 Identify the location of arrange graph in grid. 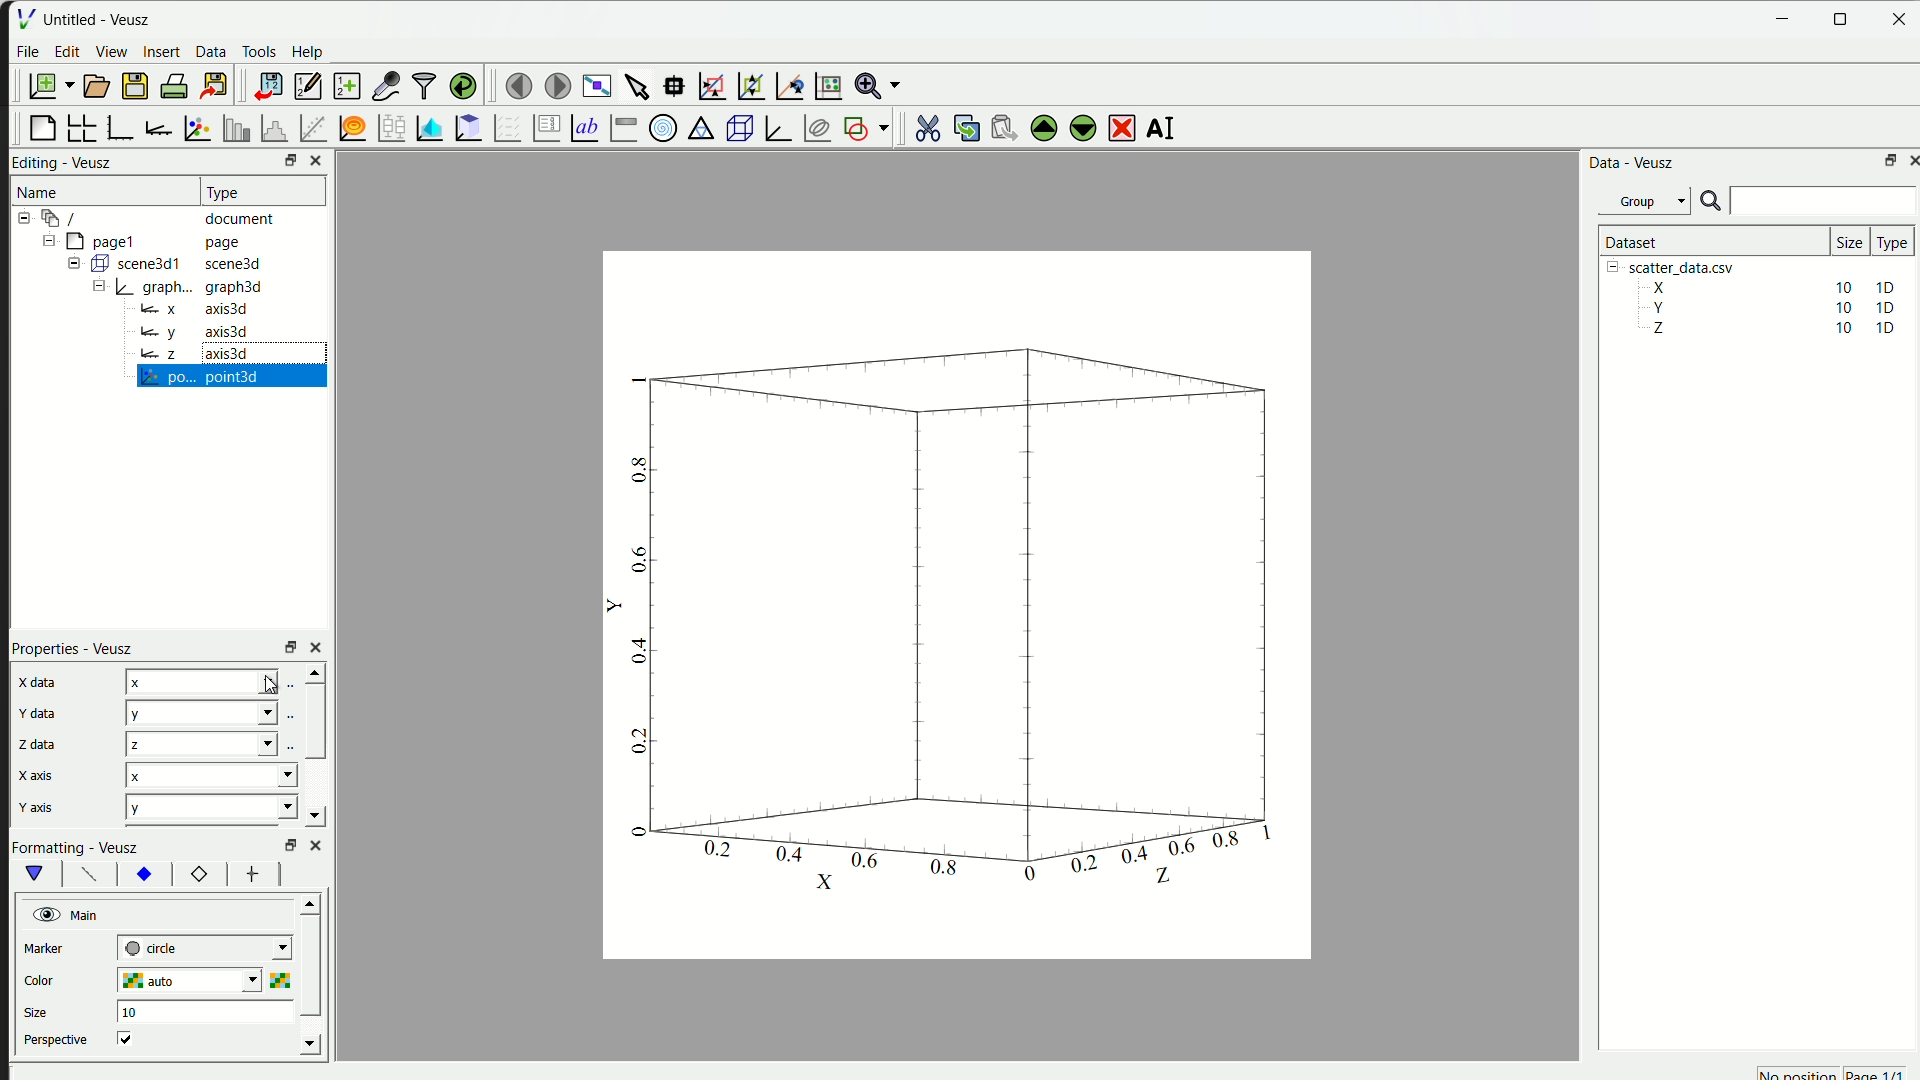
(80, 126).